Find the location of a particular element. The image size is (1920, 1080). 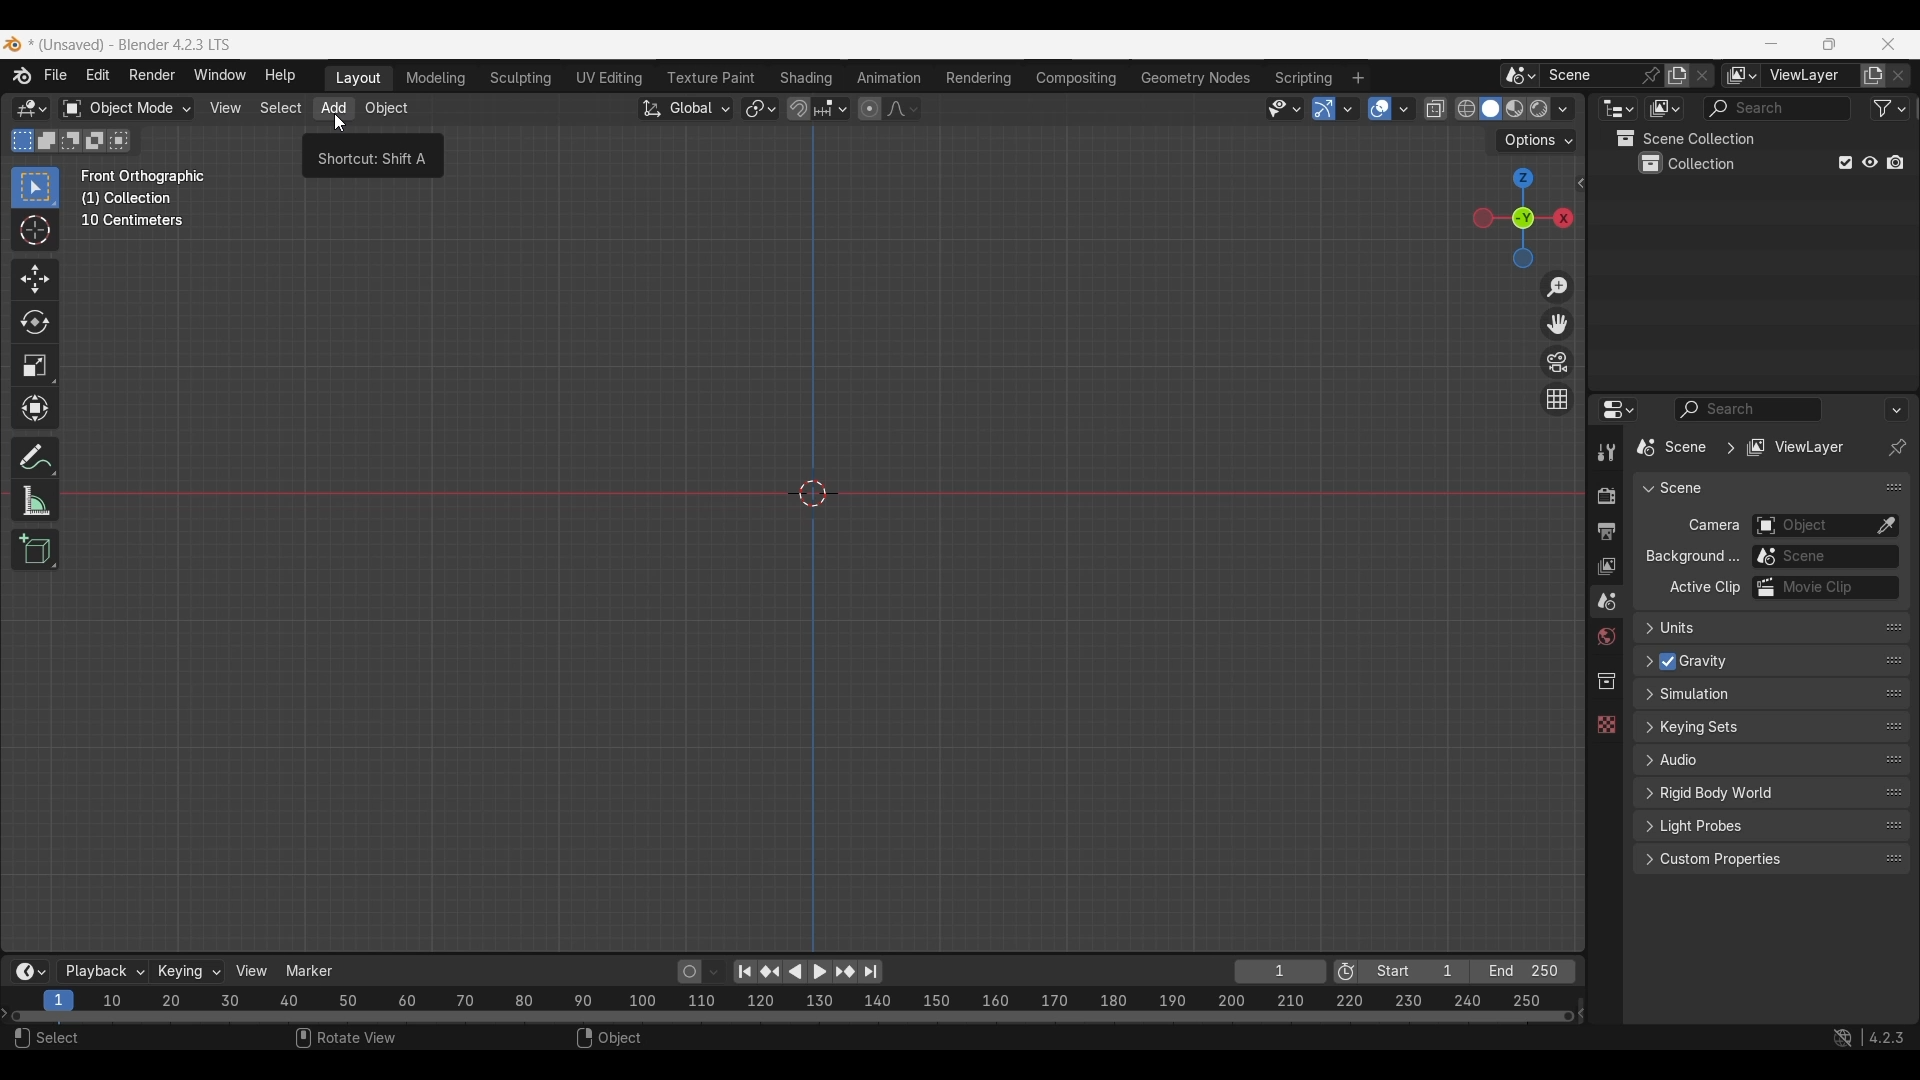

Scripting workspace is located at coordinates (1301, 77).